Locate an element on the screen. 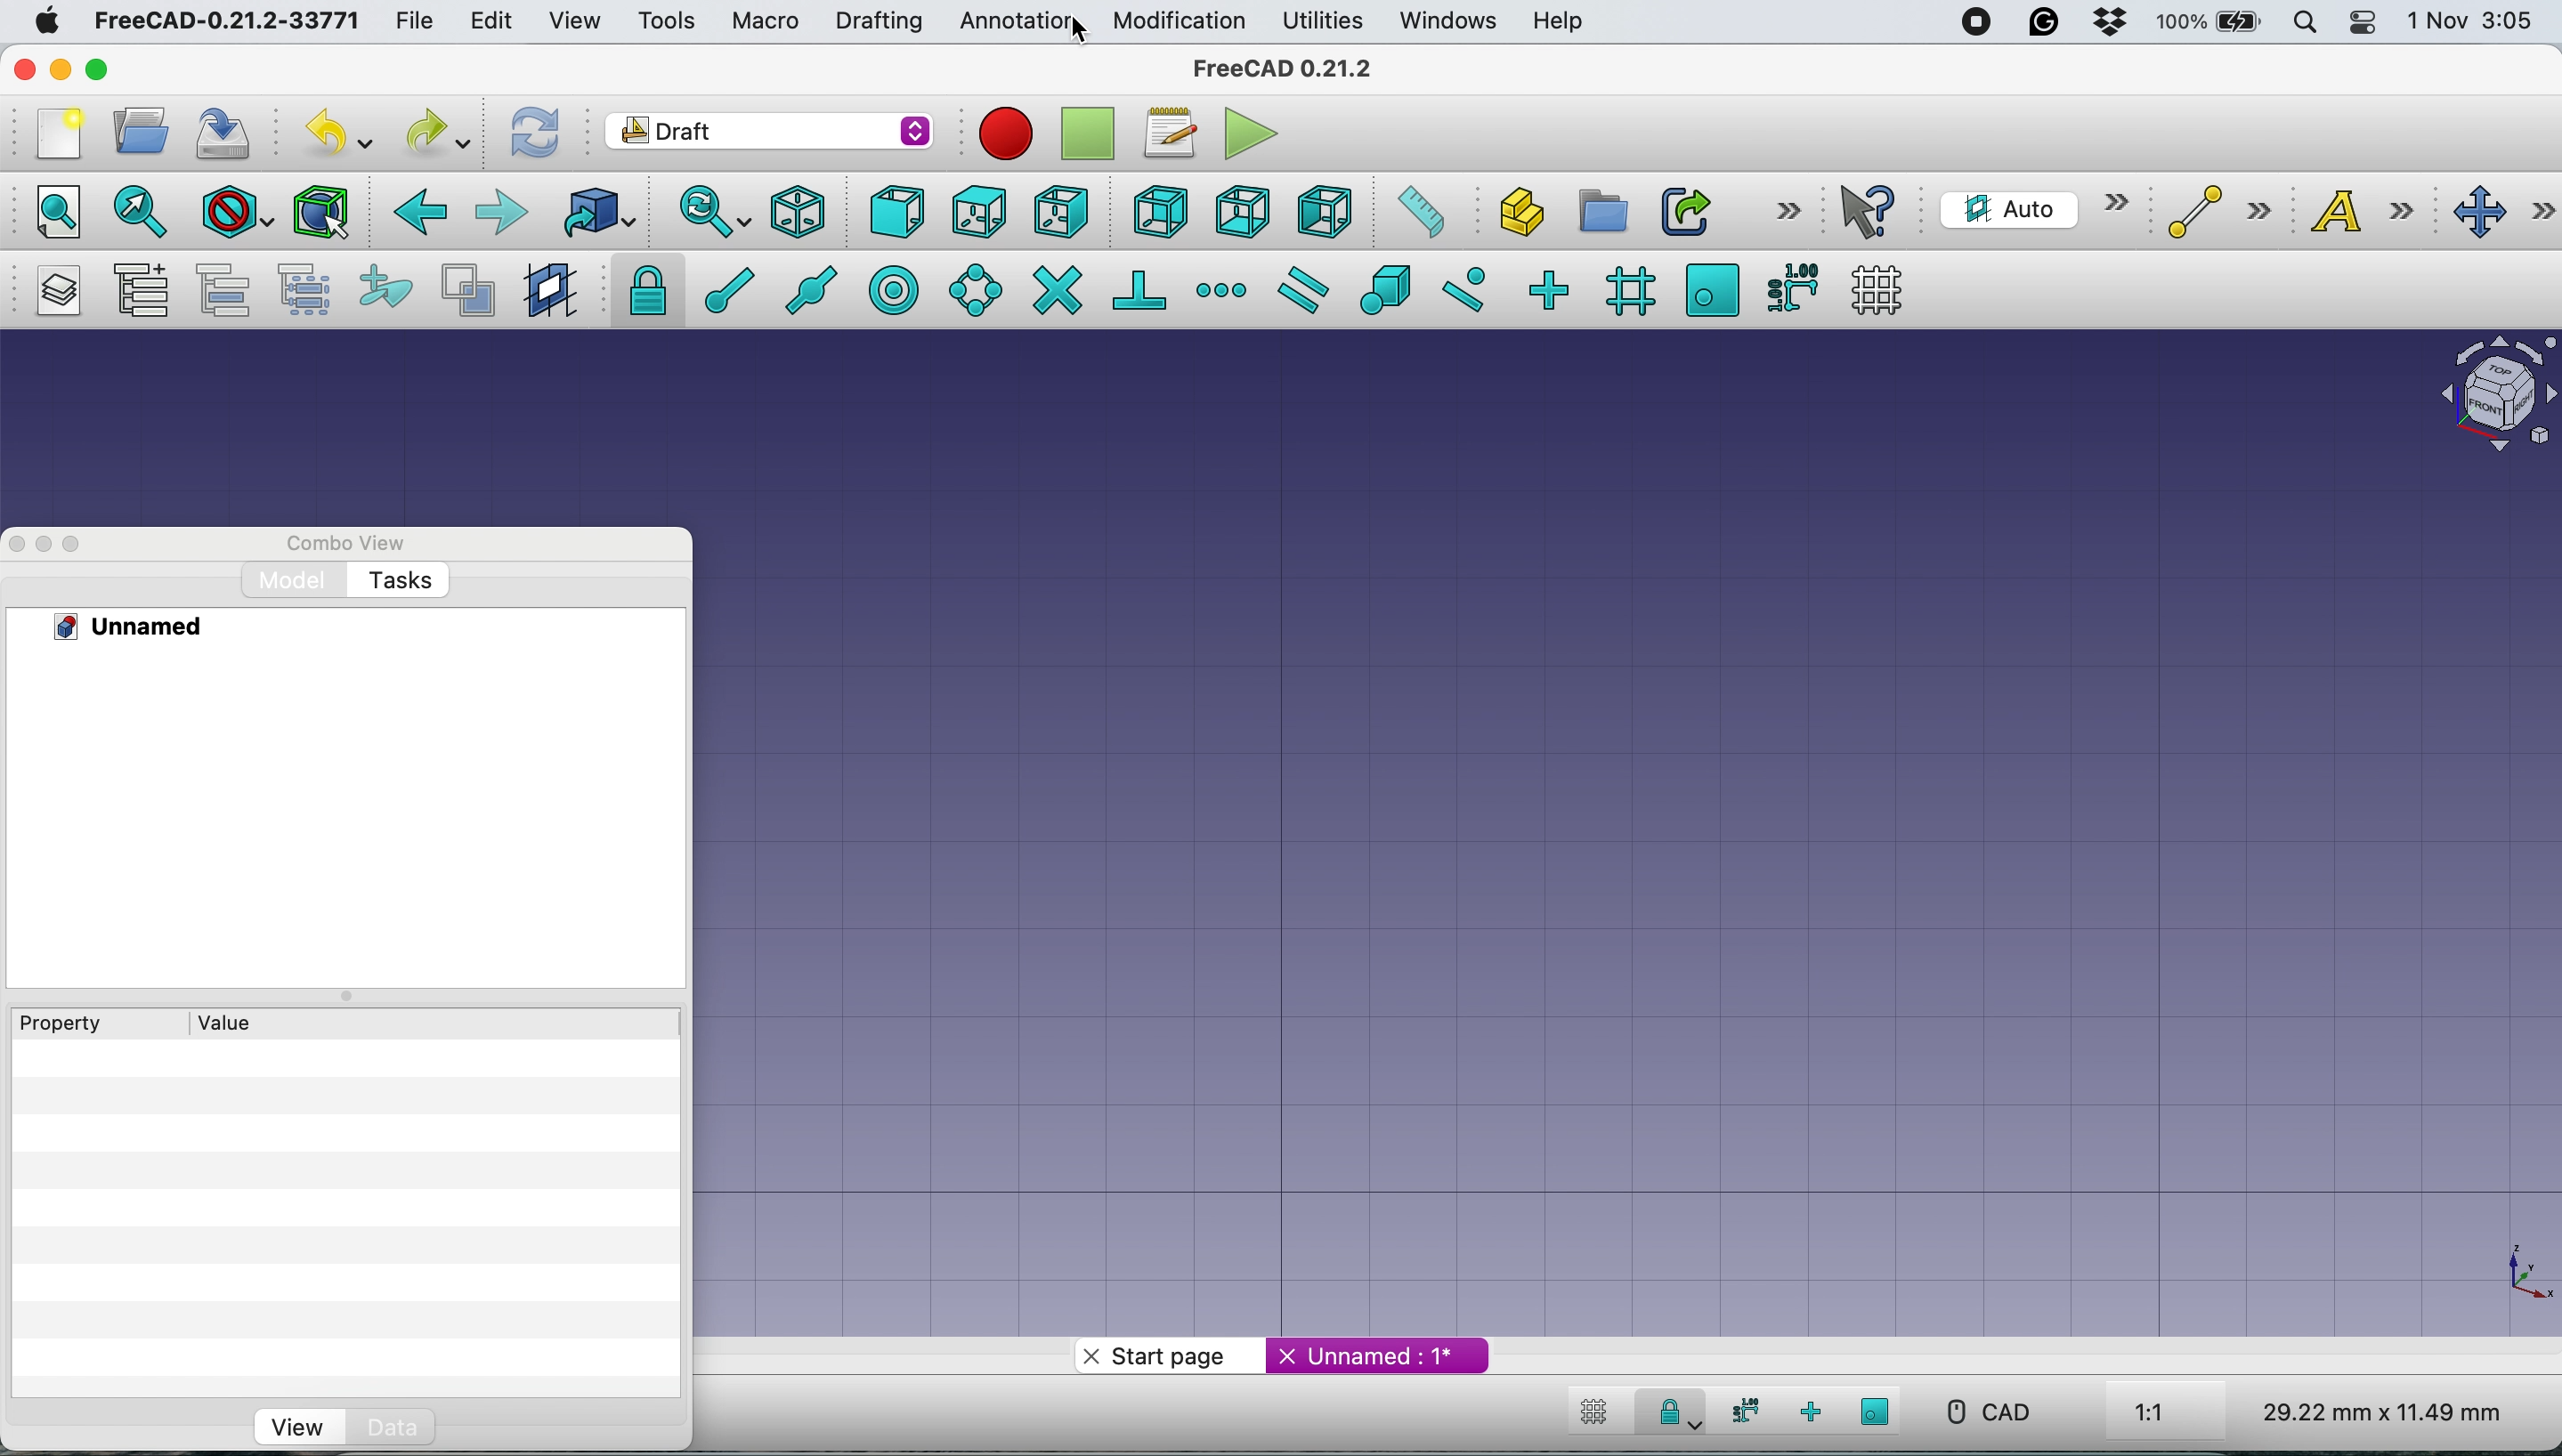 Image resolution: width=2562 pixels, height=1456 pixels. maximise is located at coordinates (82, 541).